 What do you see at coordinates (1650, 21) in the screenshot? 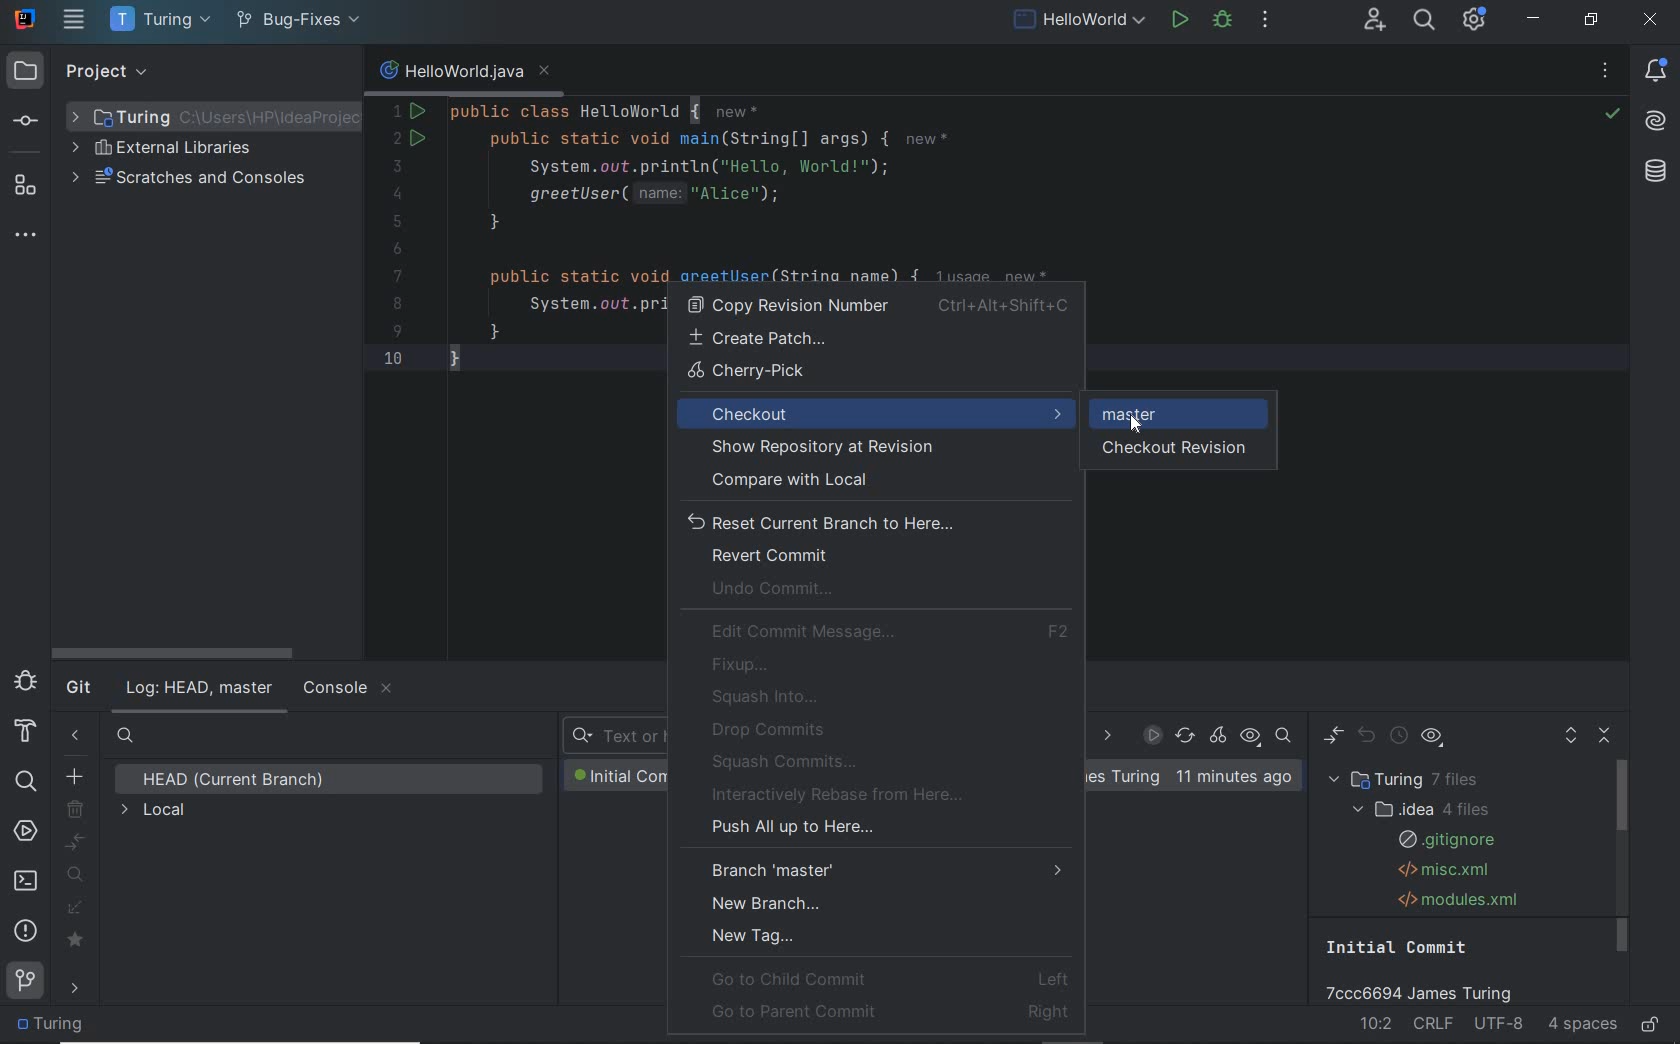
I see `close` at bounding box center [1650, 21].